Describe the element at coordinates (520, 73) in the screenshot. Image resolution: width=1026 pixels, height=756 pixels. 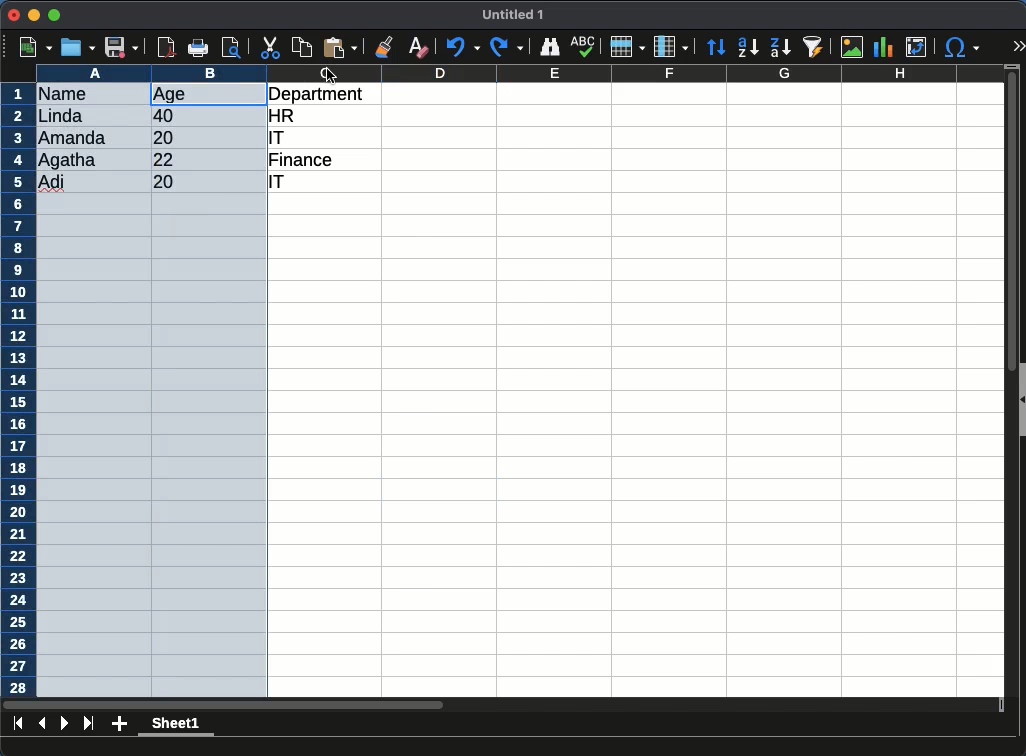
I see `columns` at that location.